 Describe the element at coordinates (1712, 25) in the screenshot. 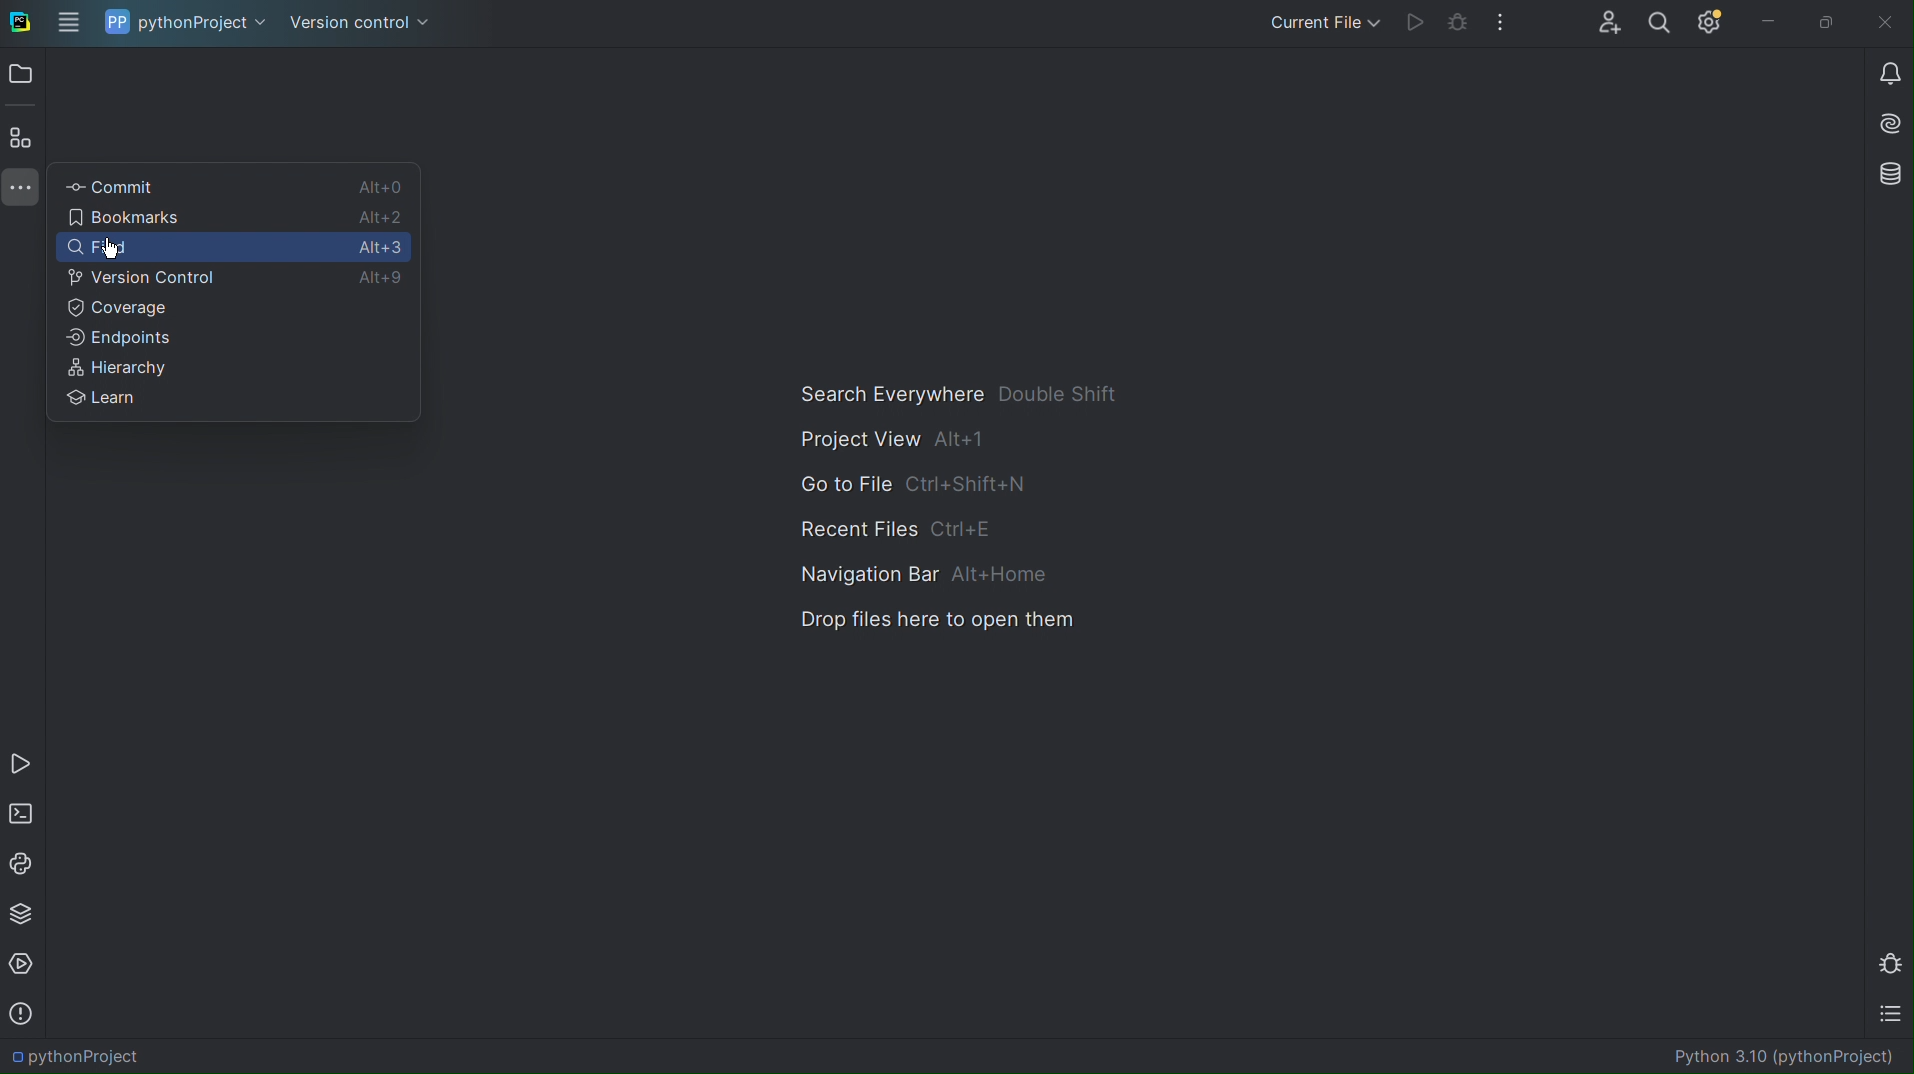

I see `Settings` at that location.